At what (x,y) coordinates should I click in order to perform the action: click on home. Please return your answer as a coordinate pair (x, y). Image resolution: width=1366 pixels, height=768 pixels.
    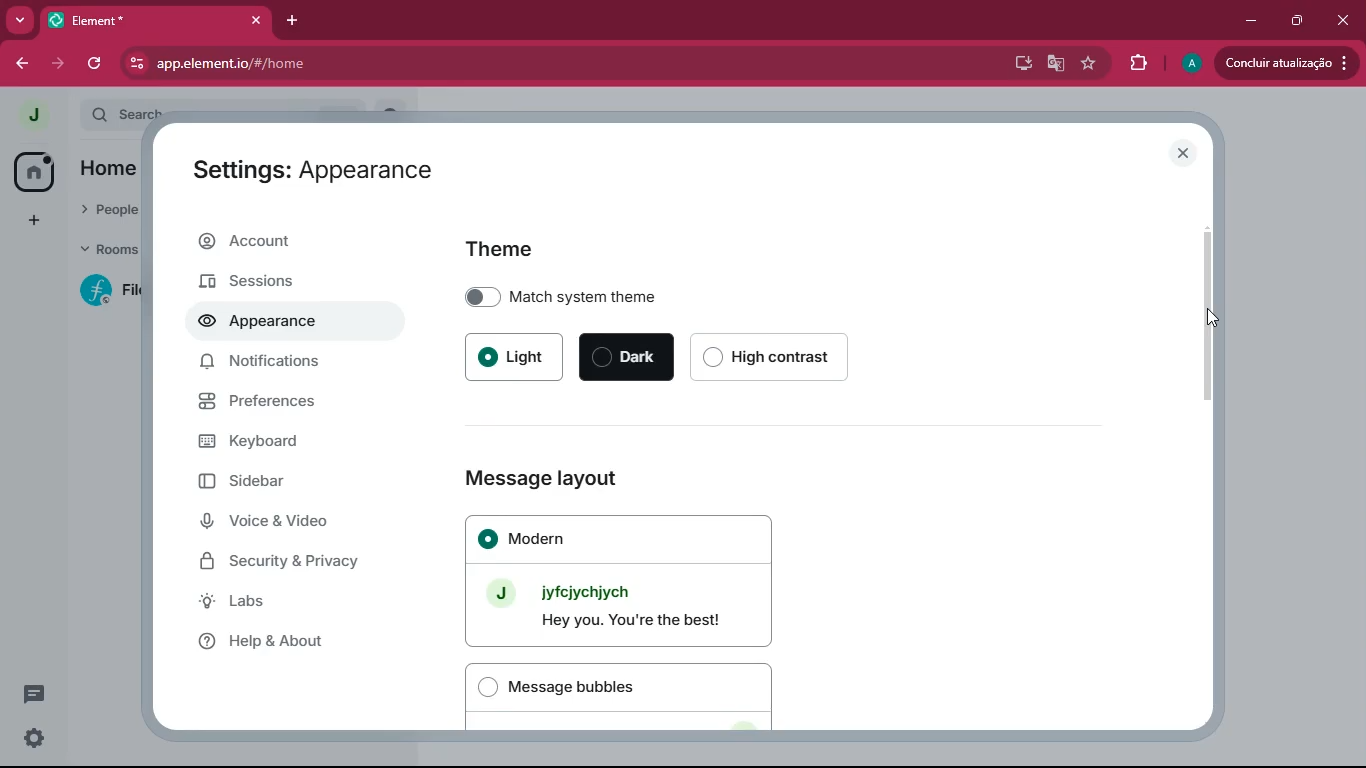
    Looking at the image, I should click on (33, 171).